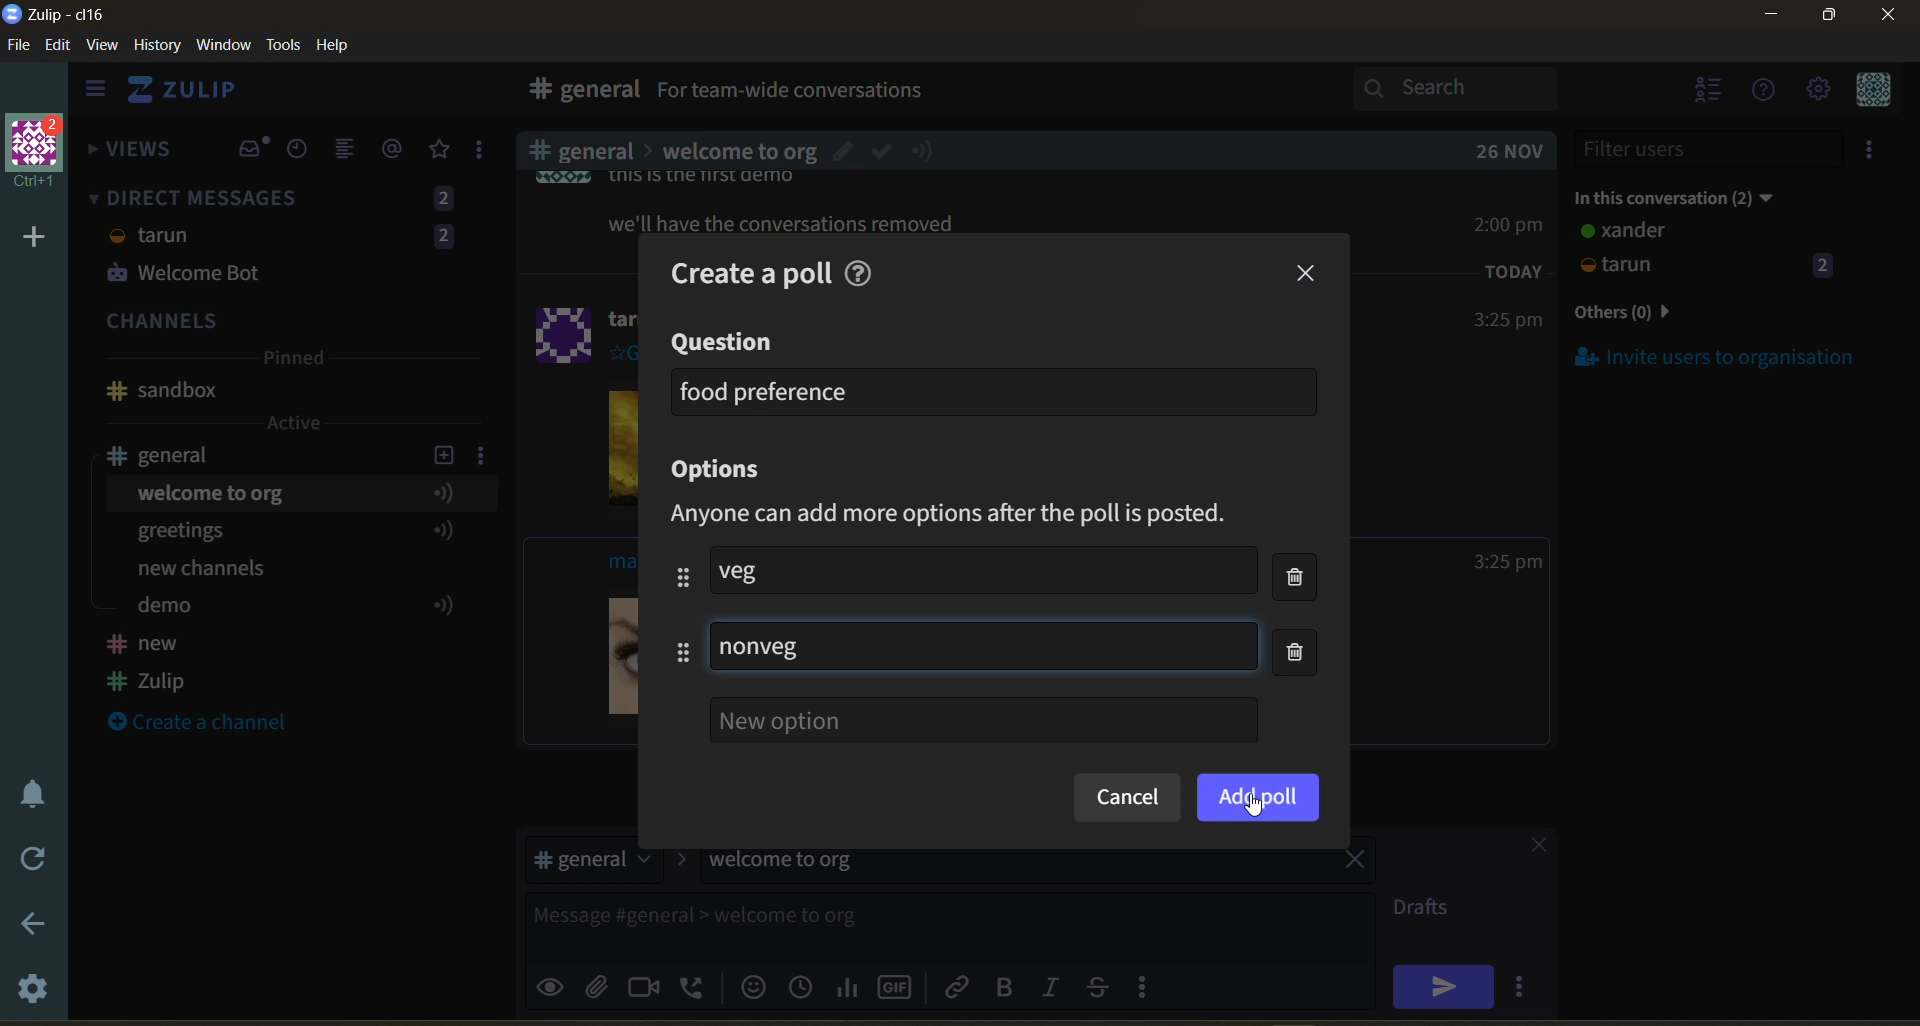 The image size is (1920, 1026). I want to click on Overview of your conversations with unread messages, so click(884, 93).